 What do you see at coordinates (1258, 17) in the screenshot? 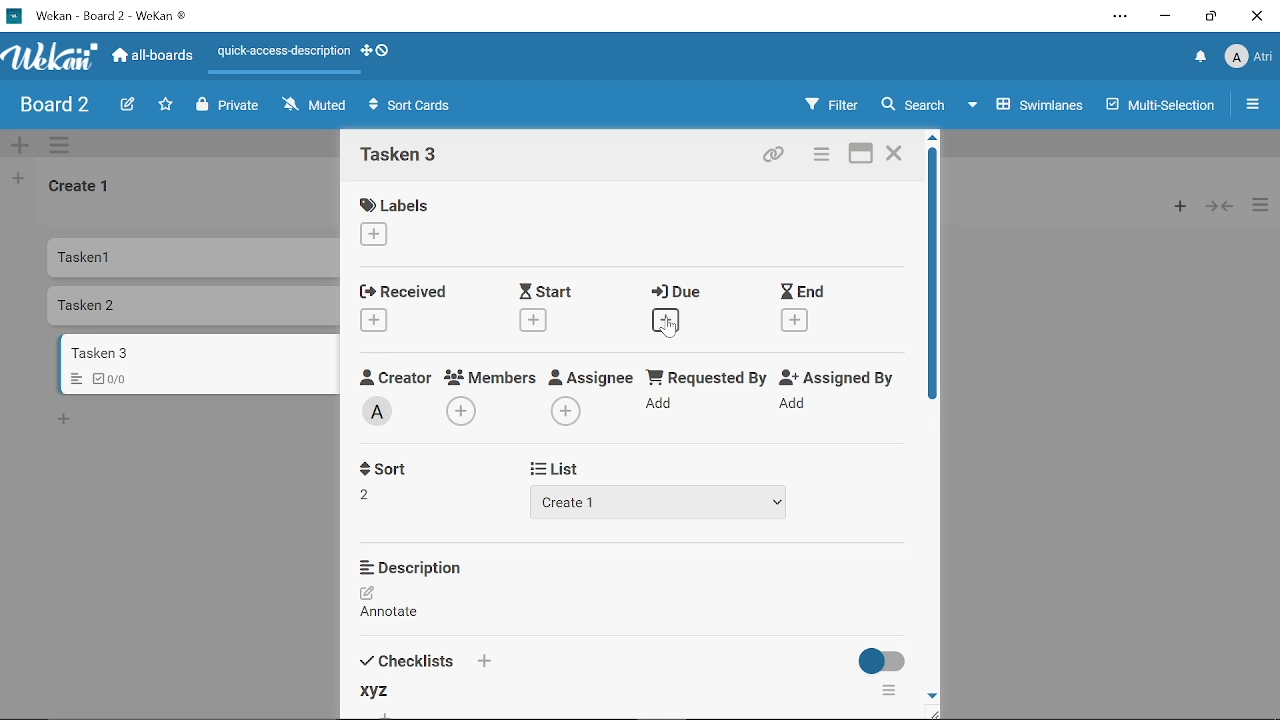
I see `Close` at bounding box center [1258, 17].